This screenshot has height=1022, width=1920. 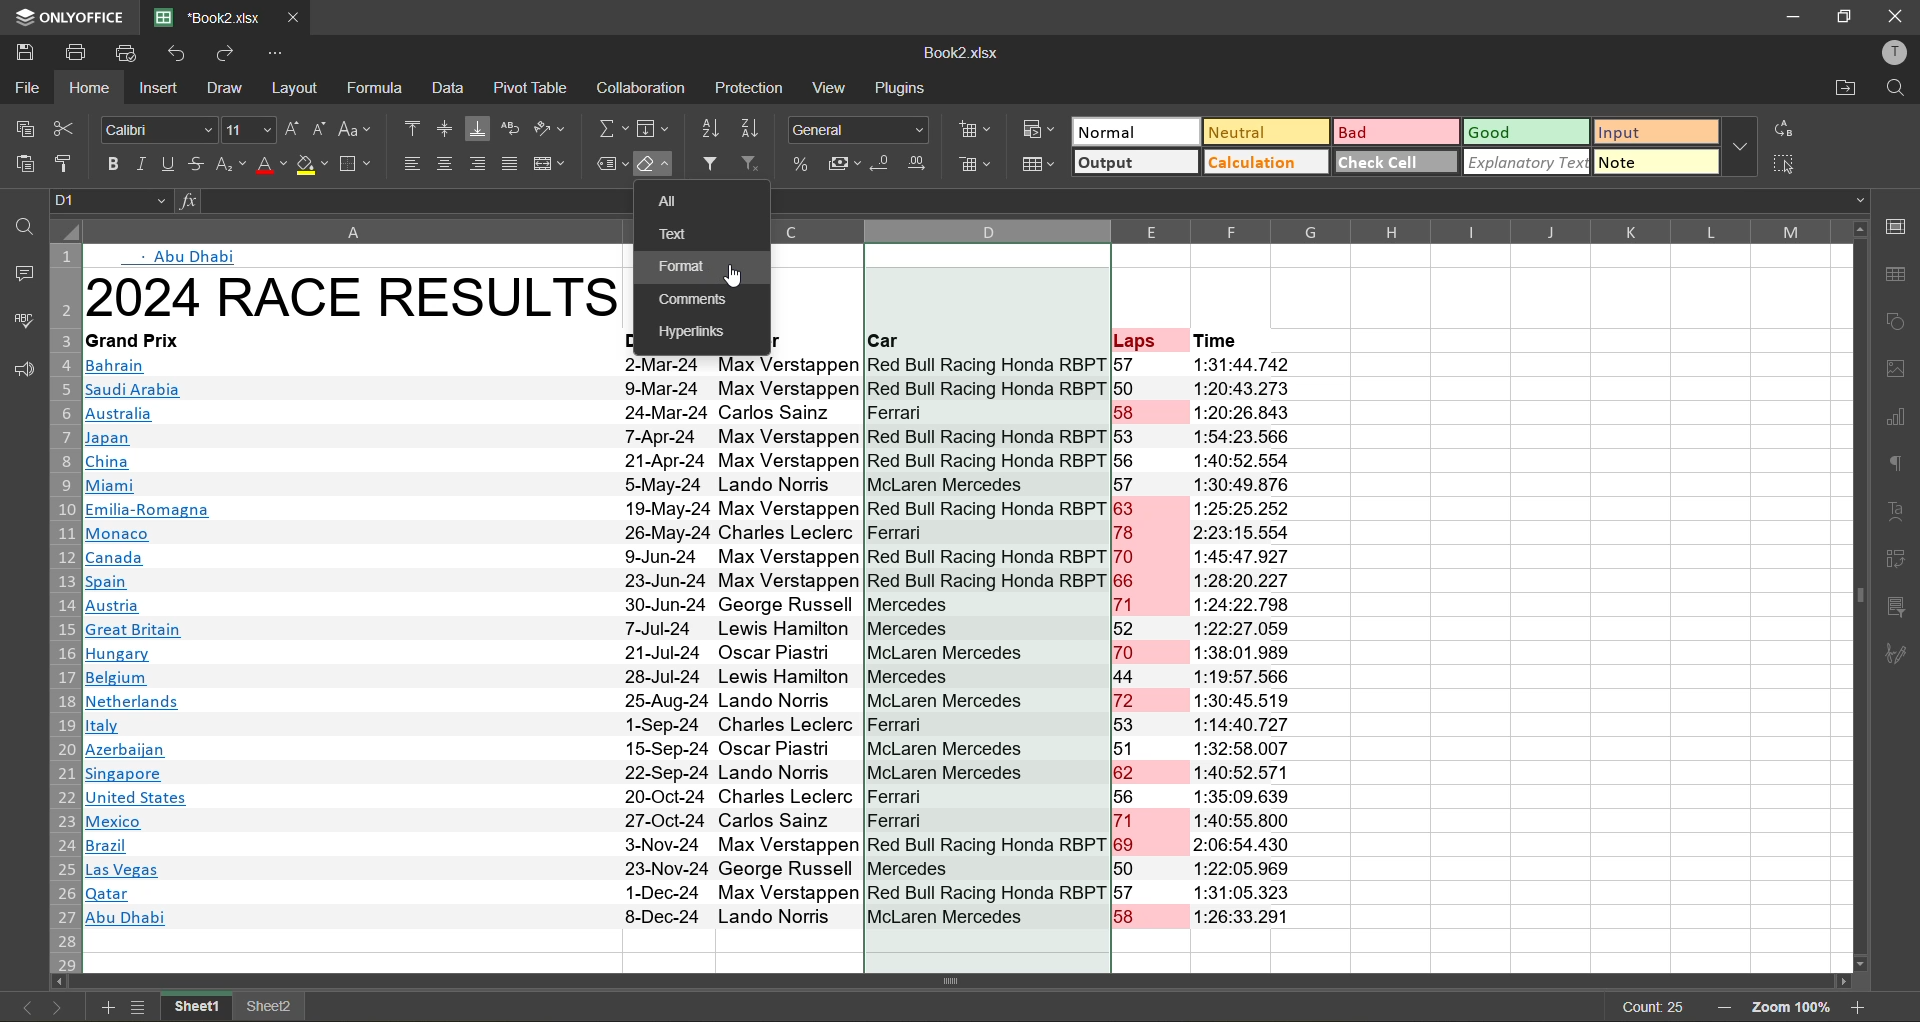 I want to click on insert, so click(x=162, y=90).